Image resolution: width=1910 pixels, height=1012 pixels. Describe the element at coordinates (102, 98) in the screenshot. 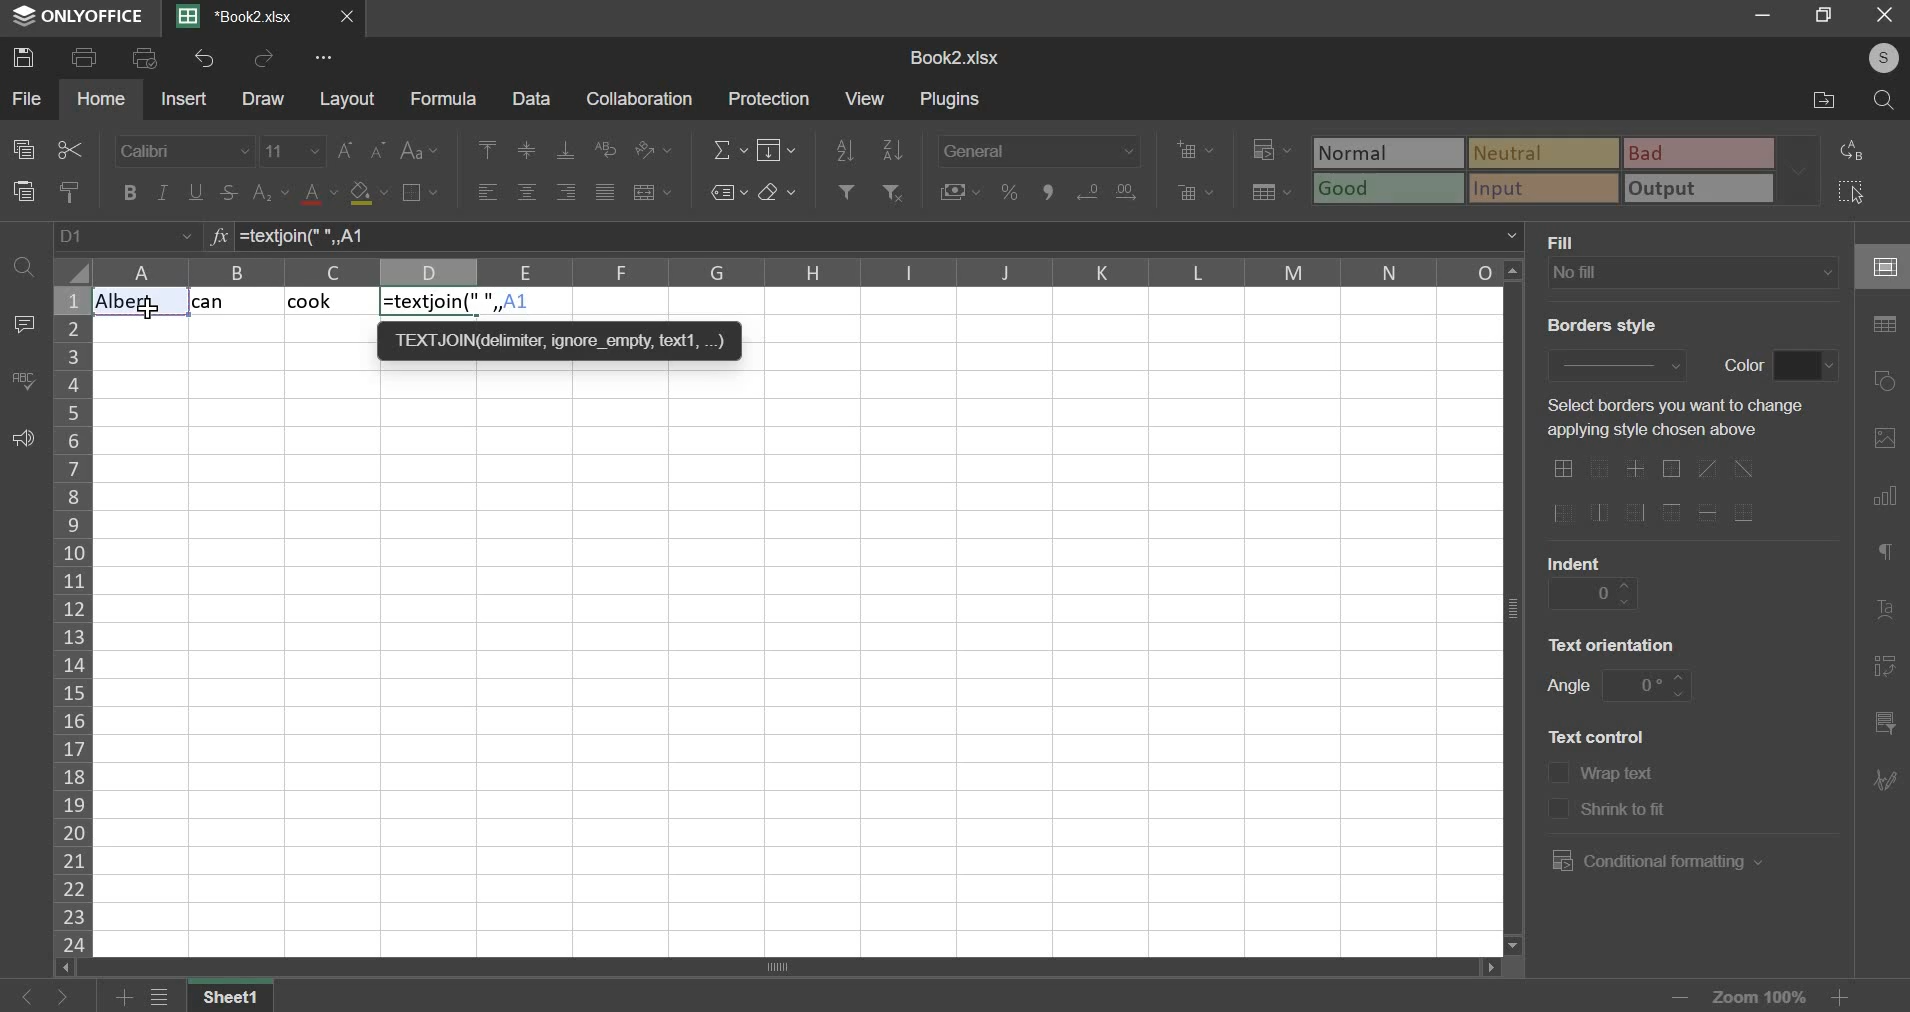

I see `home` at that location.